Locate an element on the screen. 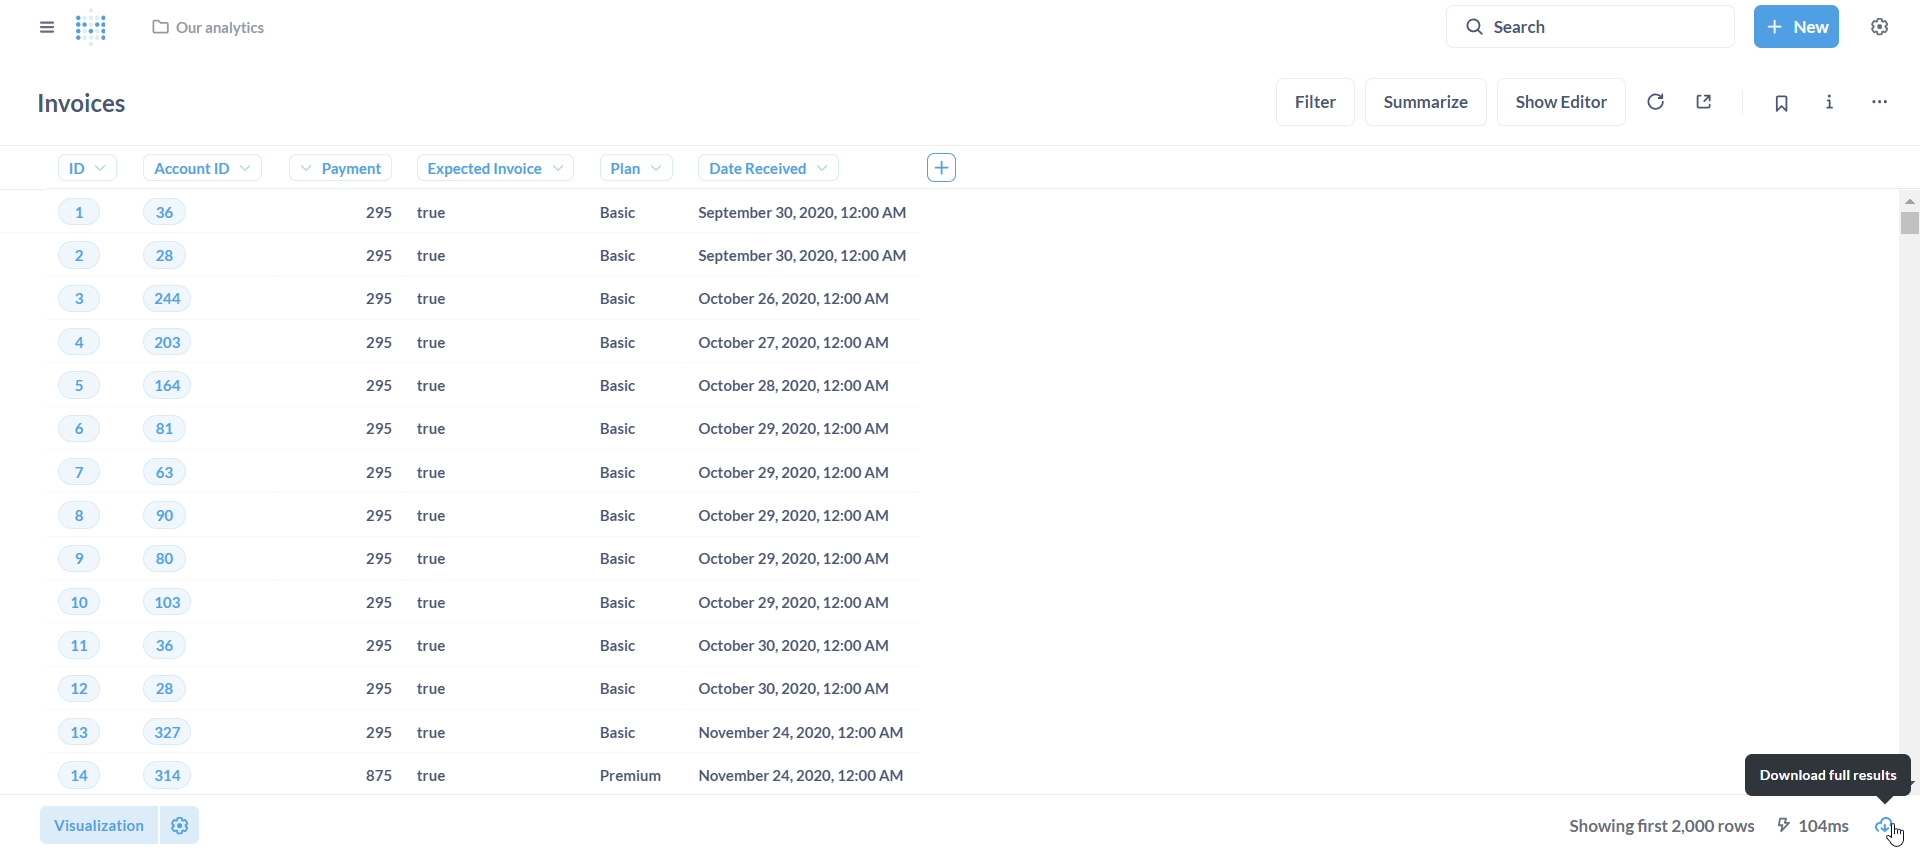  October 30, 2020, 12:00 AM is located at coordinates (789, 688).